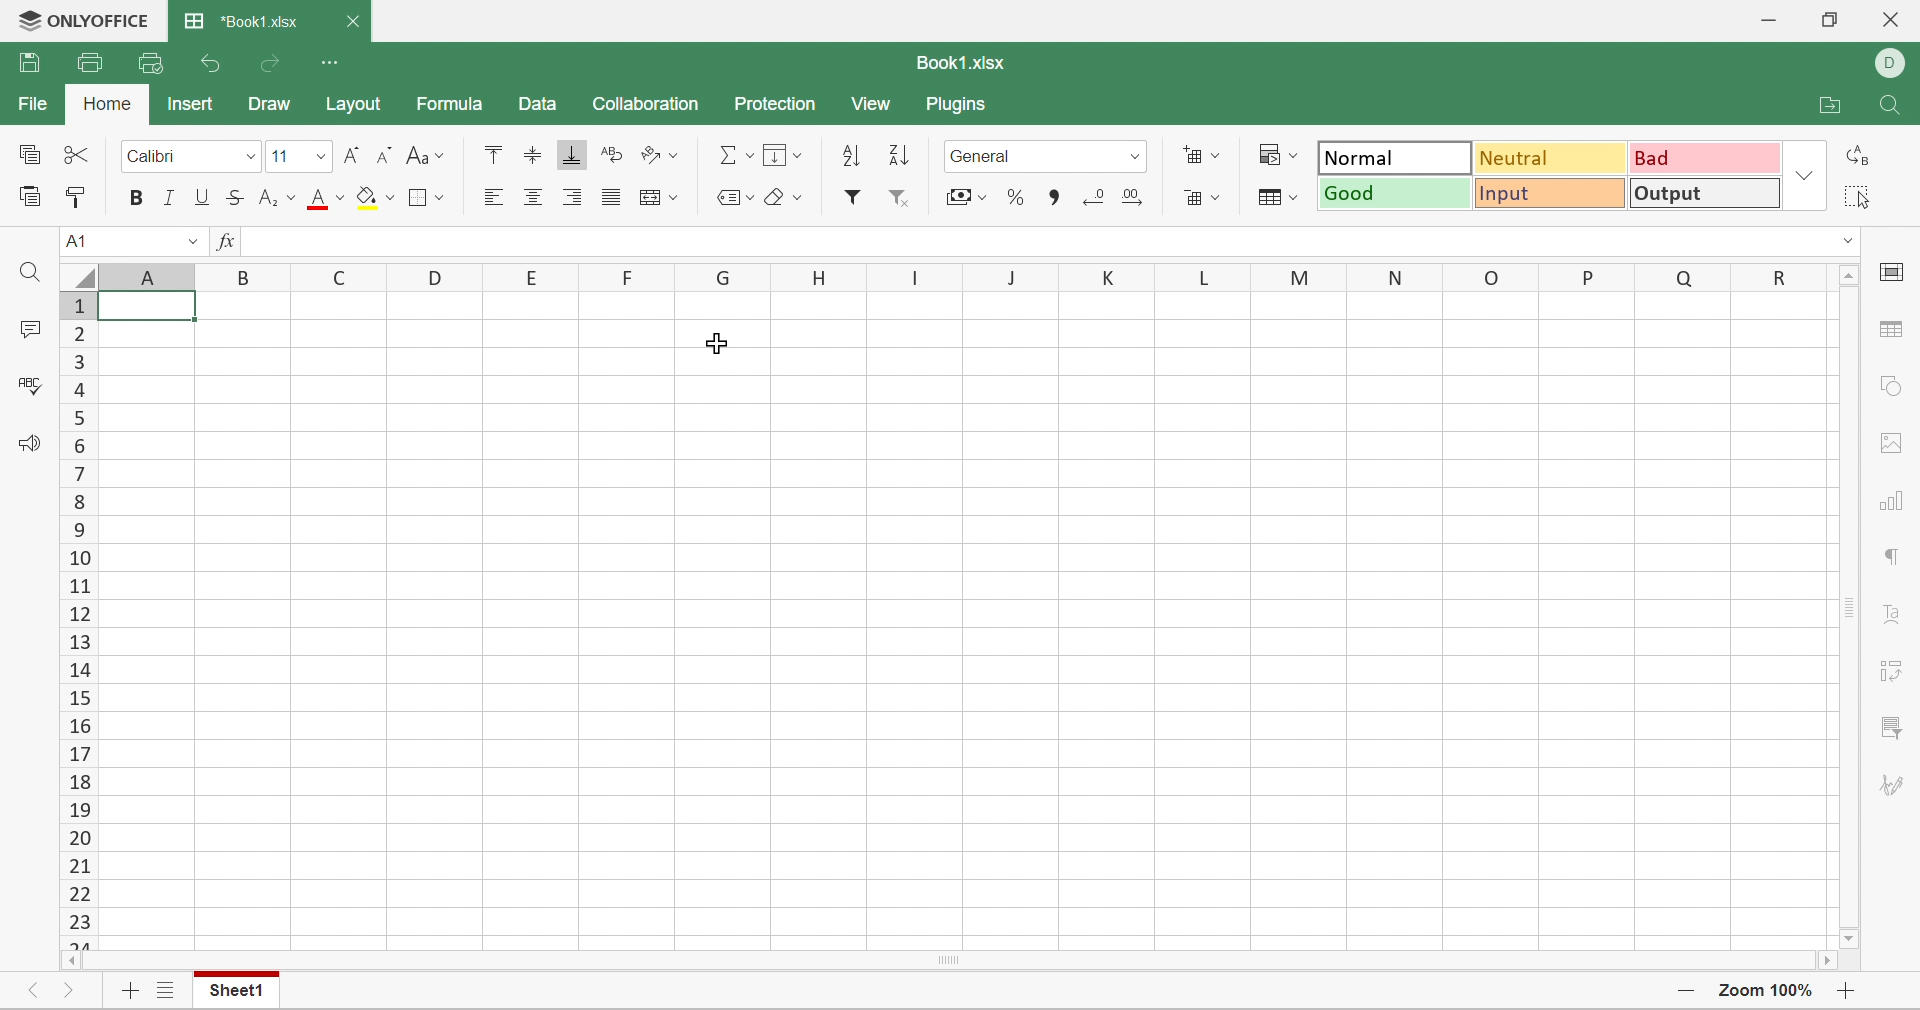 The image size is (1920, 1010). I want to click on Fonts dropdown, so click(320, 159).